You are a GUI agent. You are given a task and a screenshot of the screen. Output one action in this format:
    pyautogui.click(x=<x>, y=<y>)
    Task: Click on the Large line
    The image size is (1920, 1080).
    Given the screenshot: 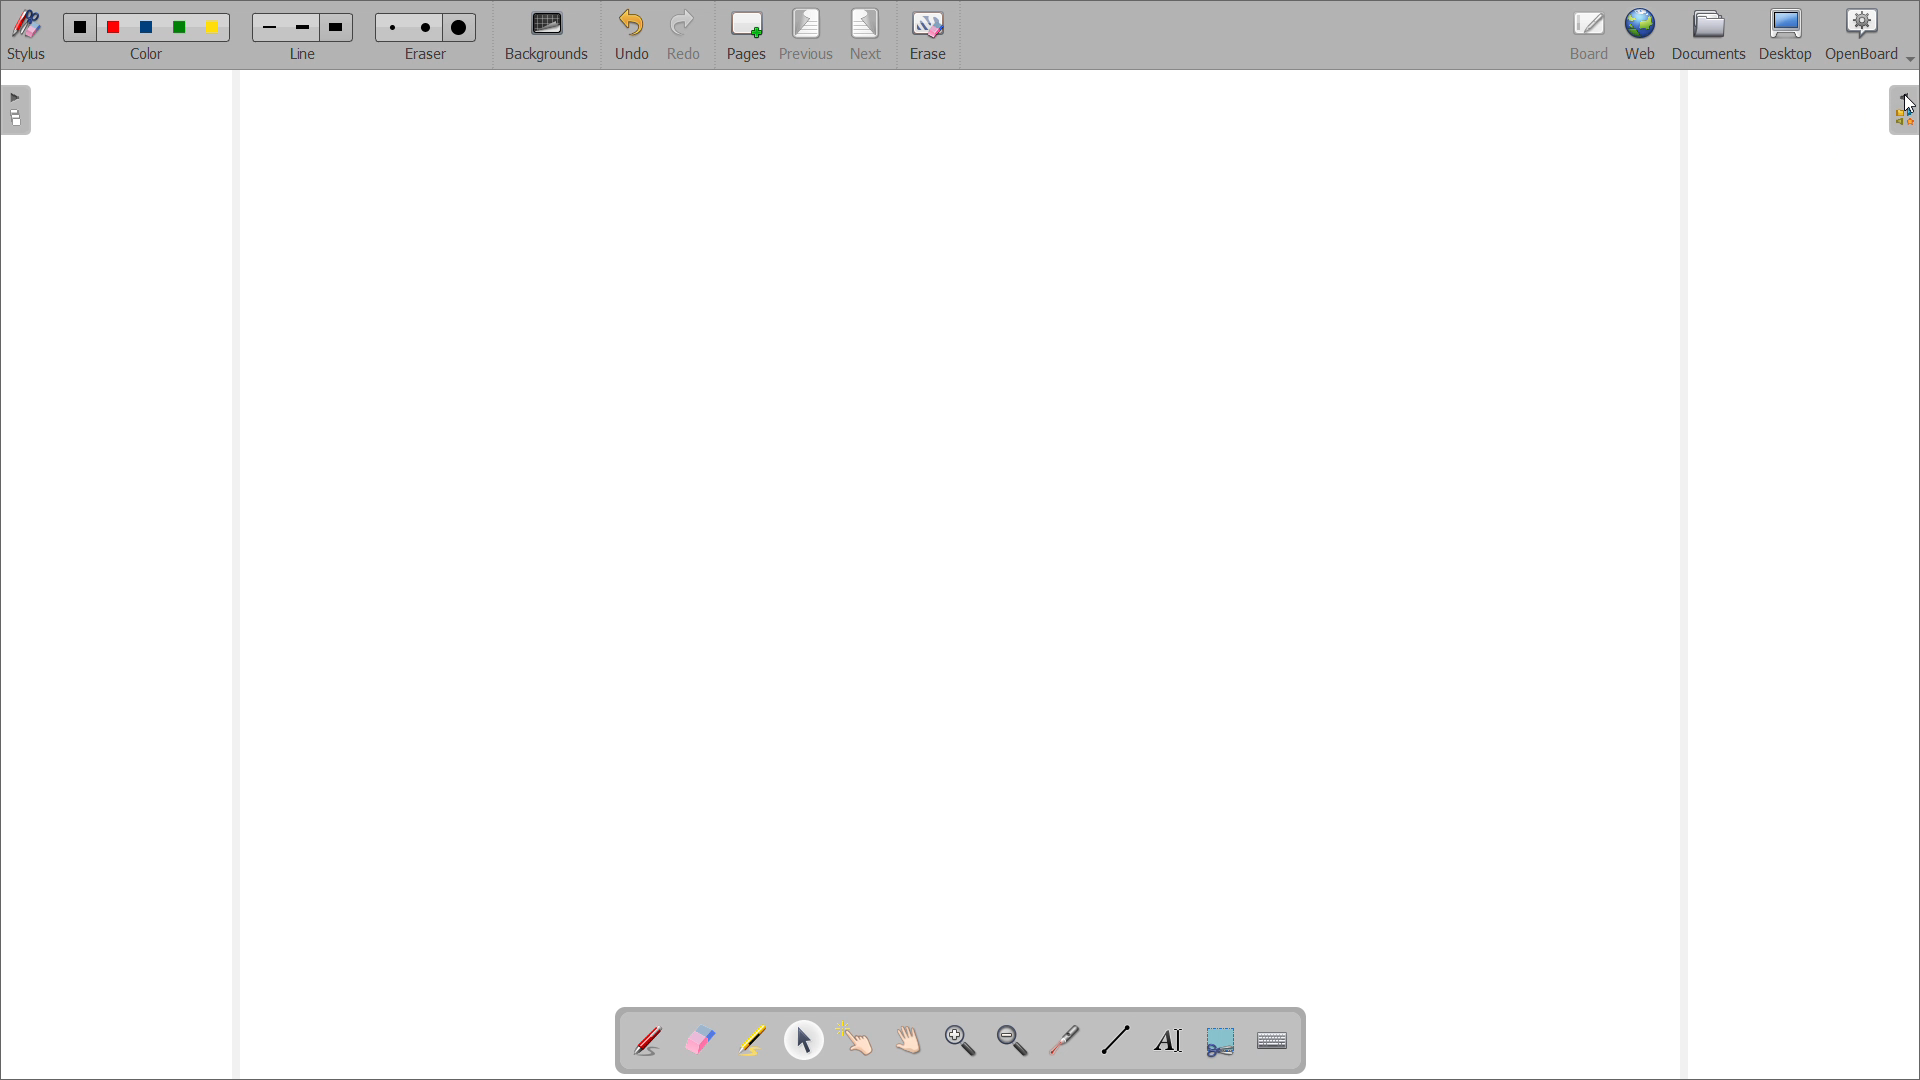 What is the action you would take?
    pyautogui.click(x=338, y=26)
    